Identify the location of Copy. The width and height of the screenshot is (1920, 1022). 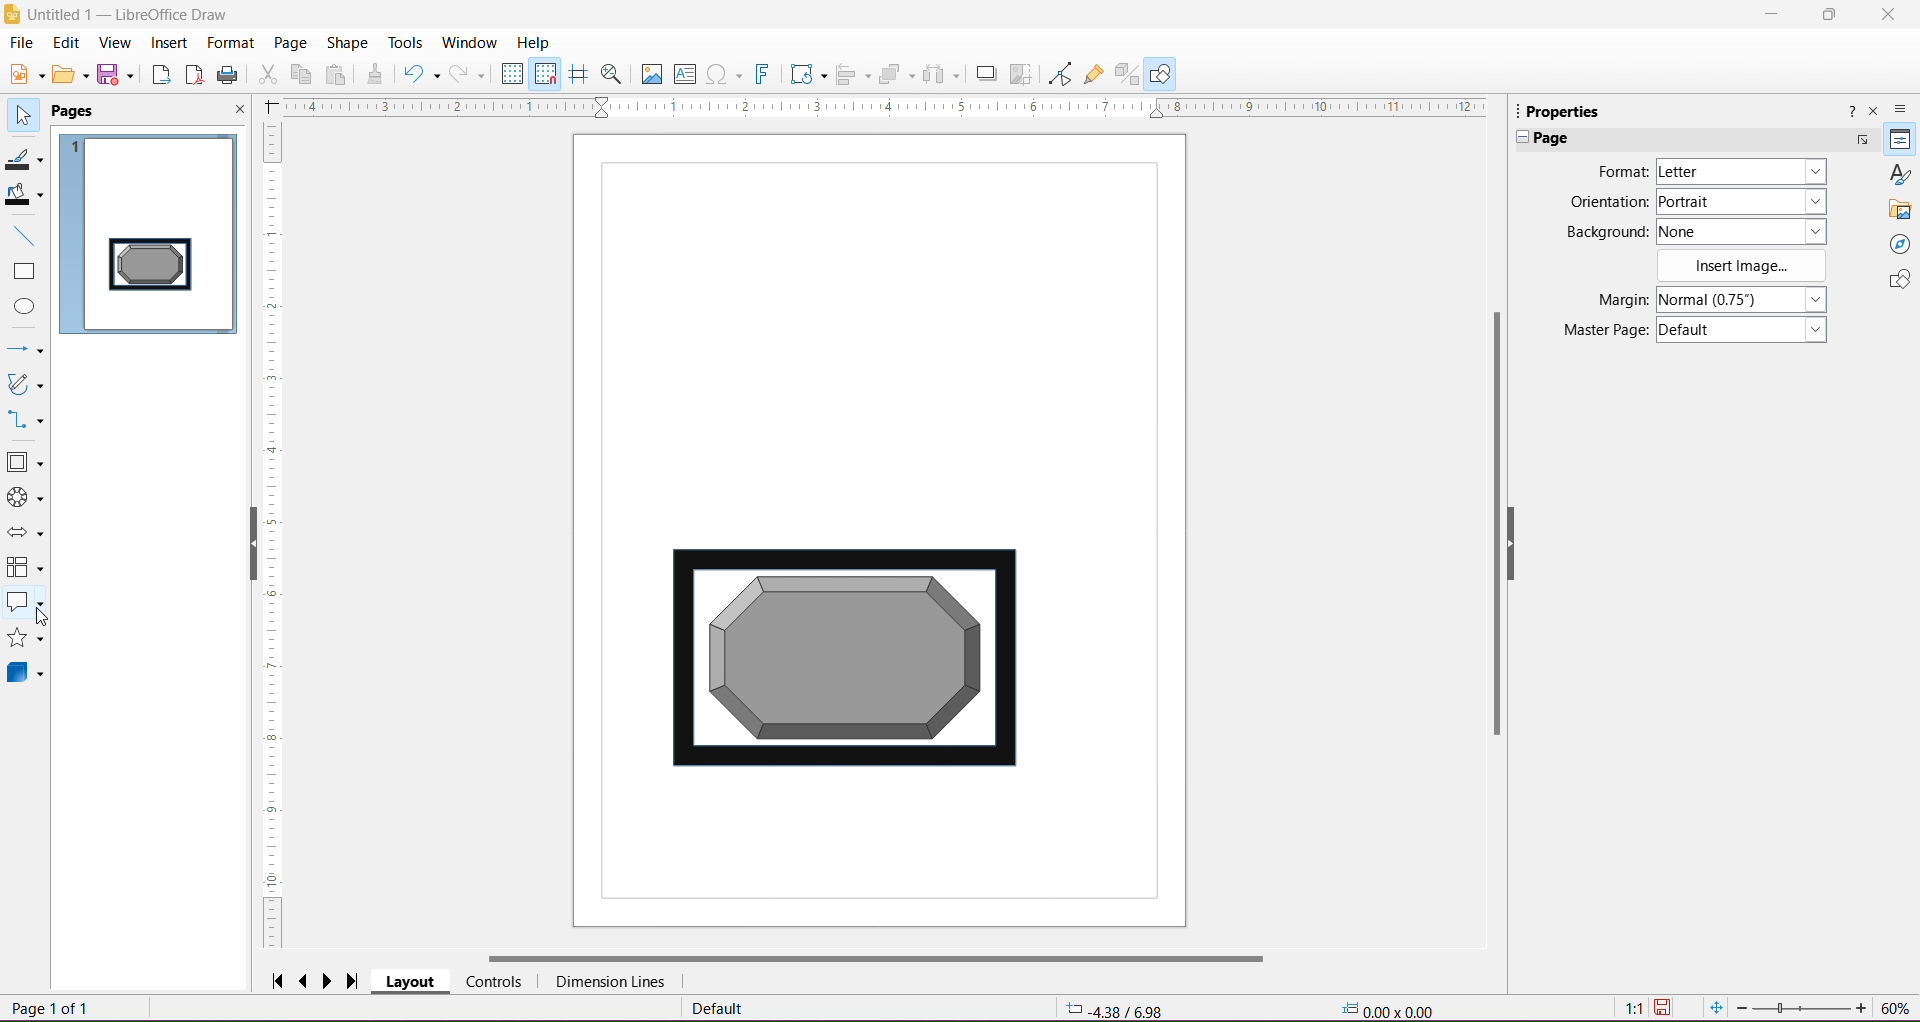
(302, 74).